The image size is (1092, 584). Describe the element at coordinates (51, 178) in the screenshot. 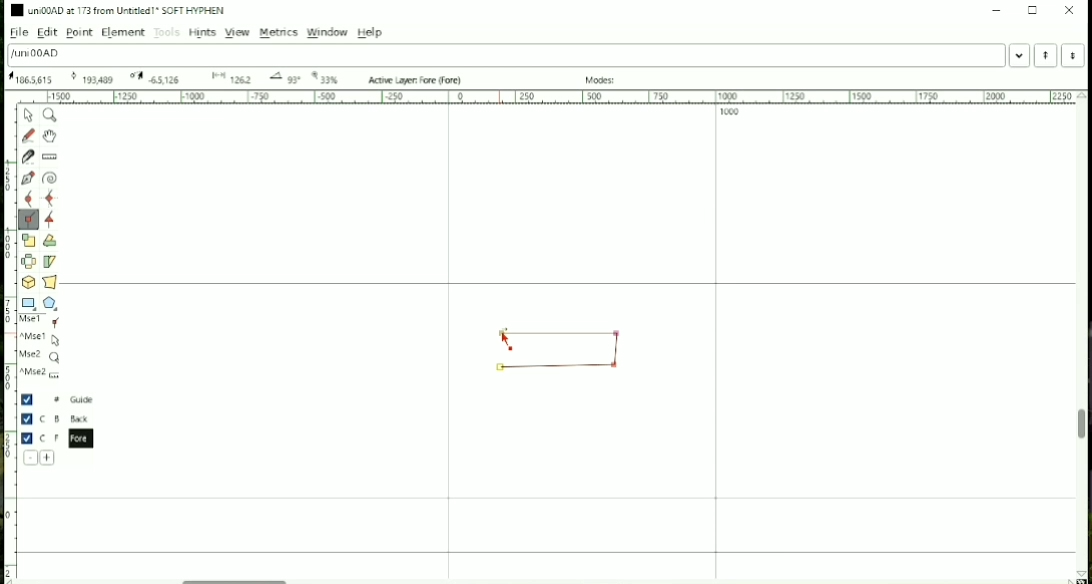

I see `Spiro` at that location.